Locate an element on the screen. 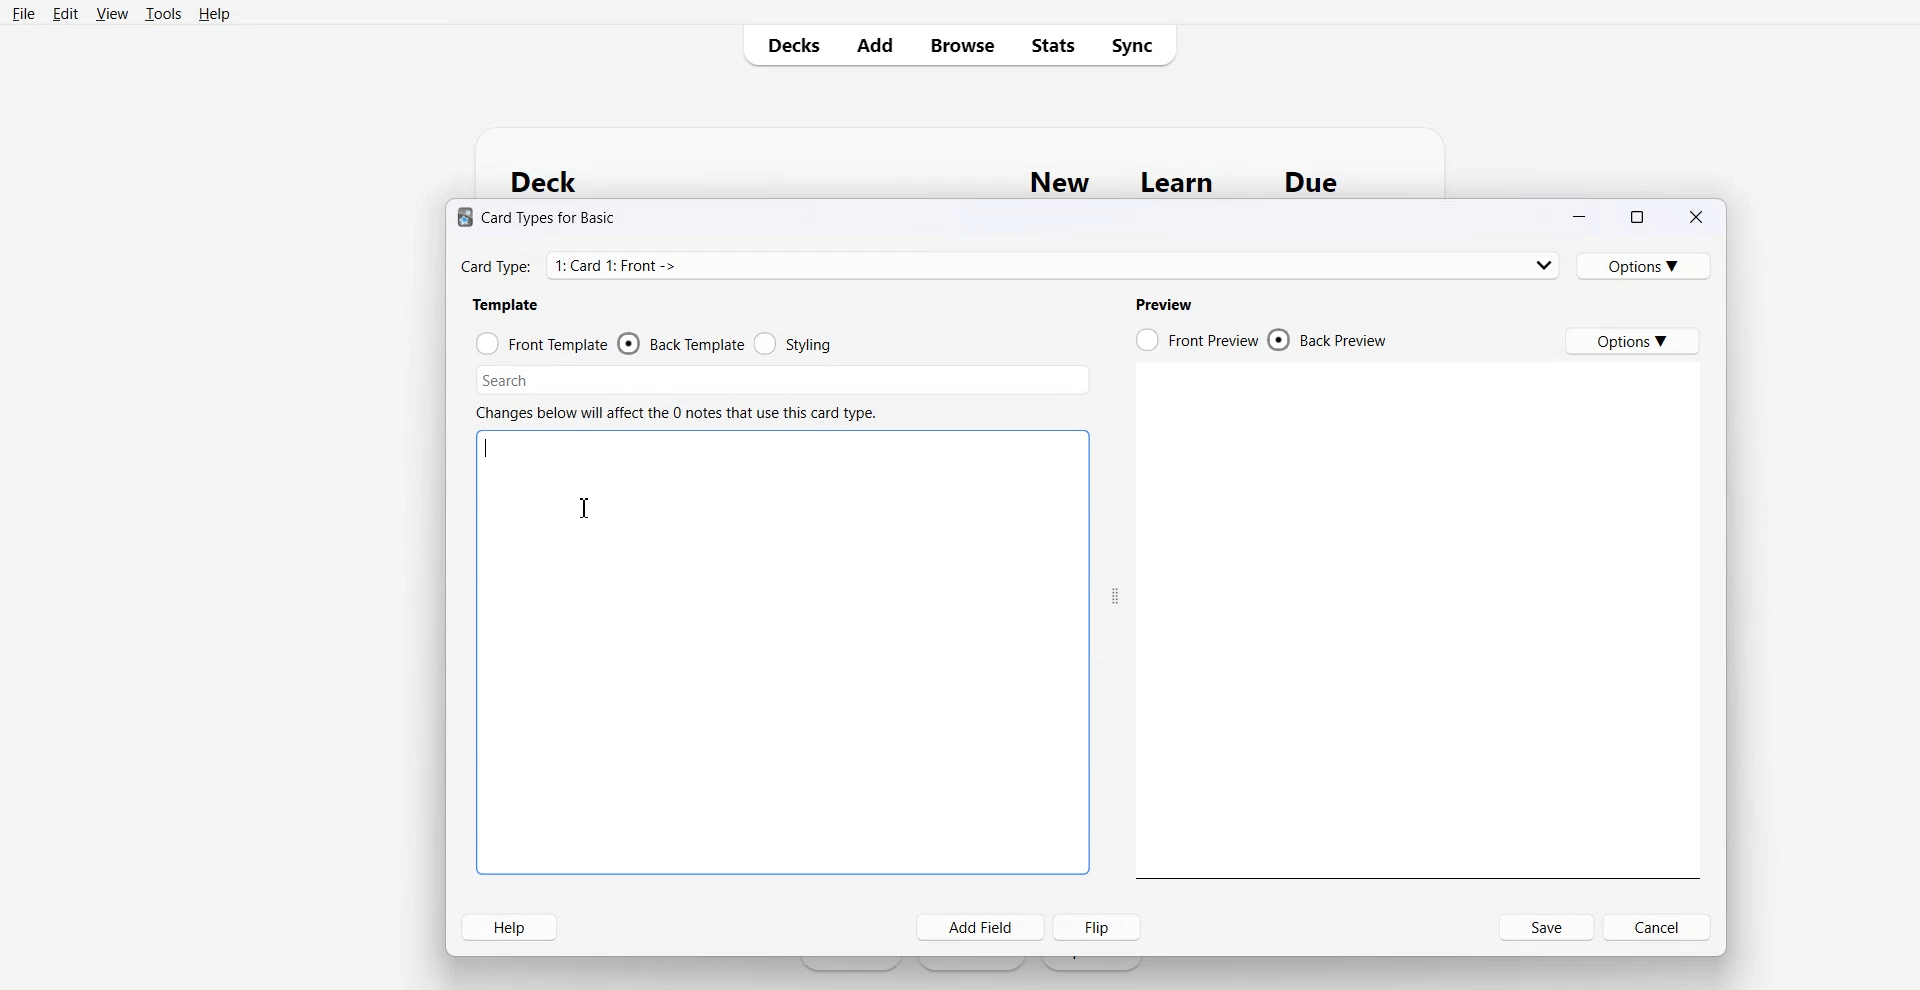  Deck is located at coordinates (554, 181).